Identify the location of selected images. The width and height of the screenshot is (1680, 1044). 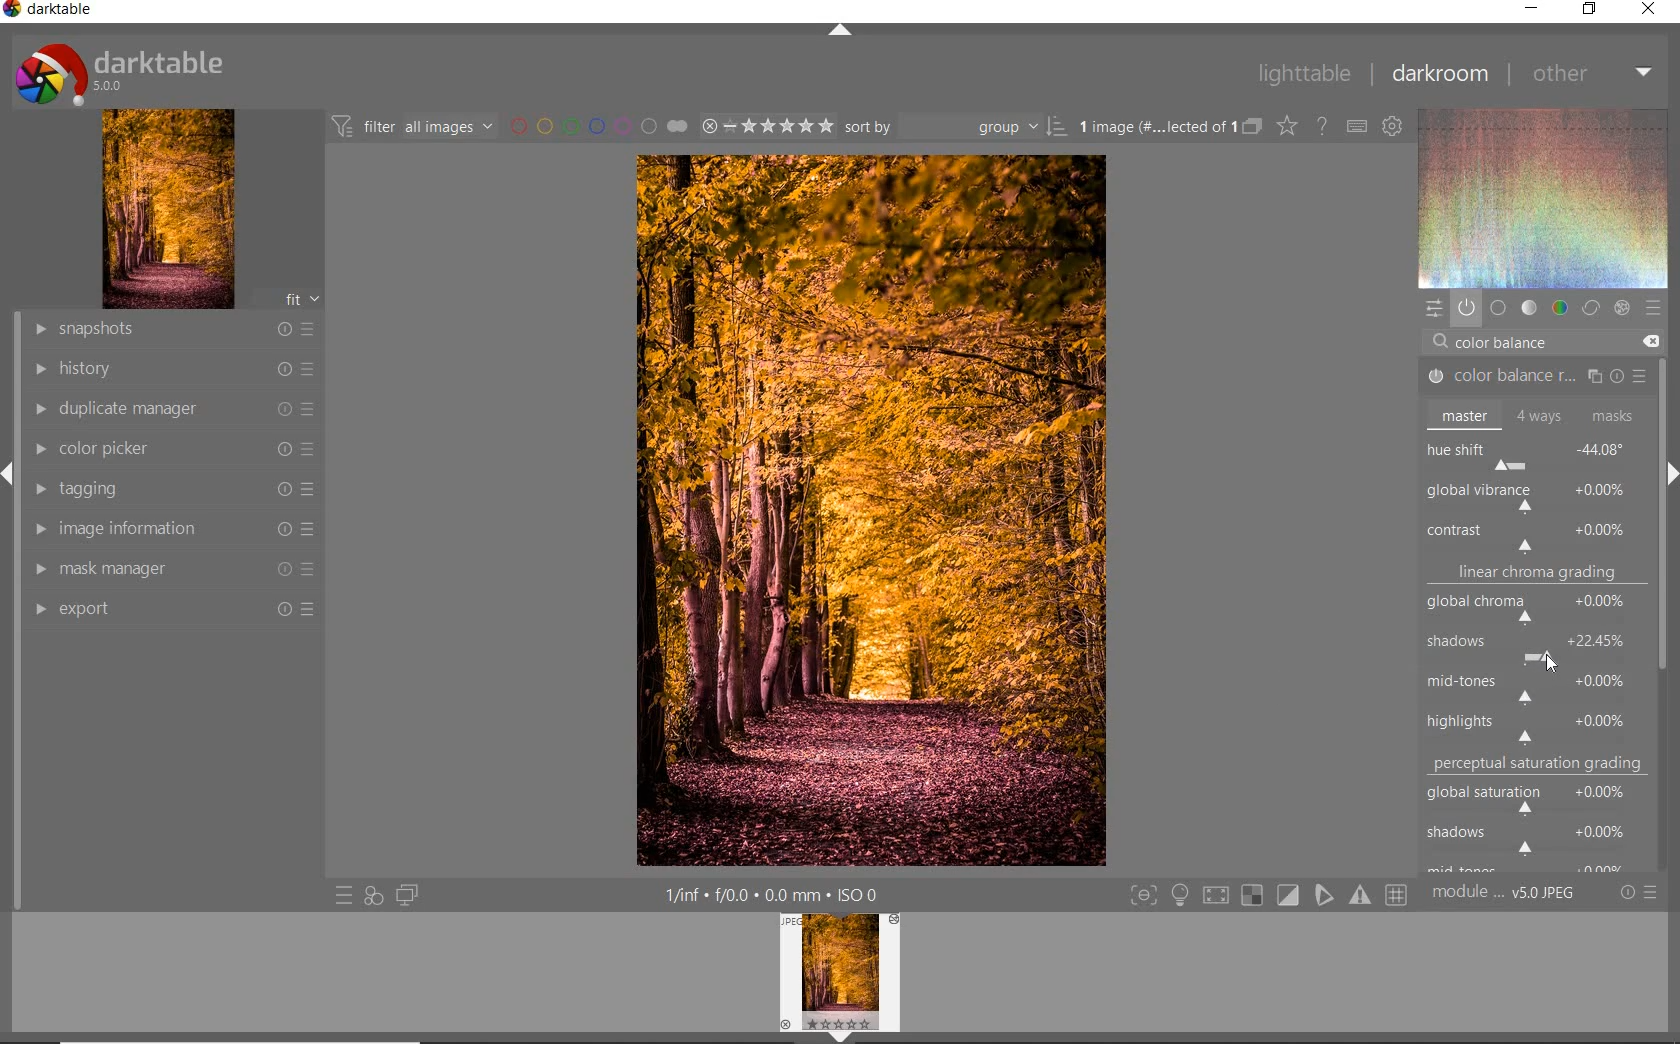
(1153, 127).